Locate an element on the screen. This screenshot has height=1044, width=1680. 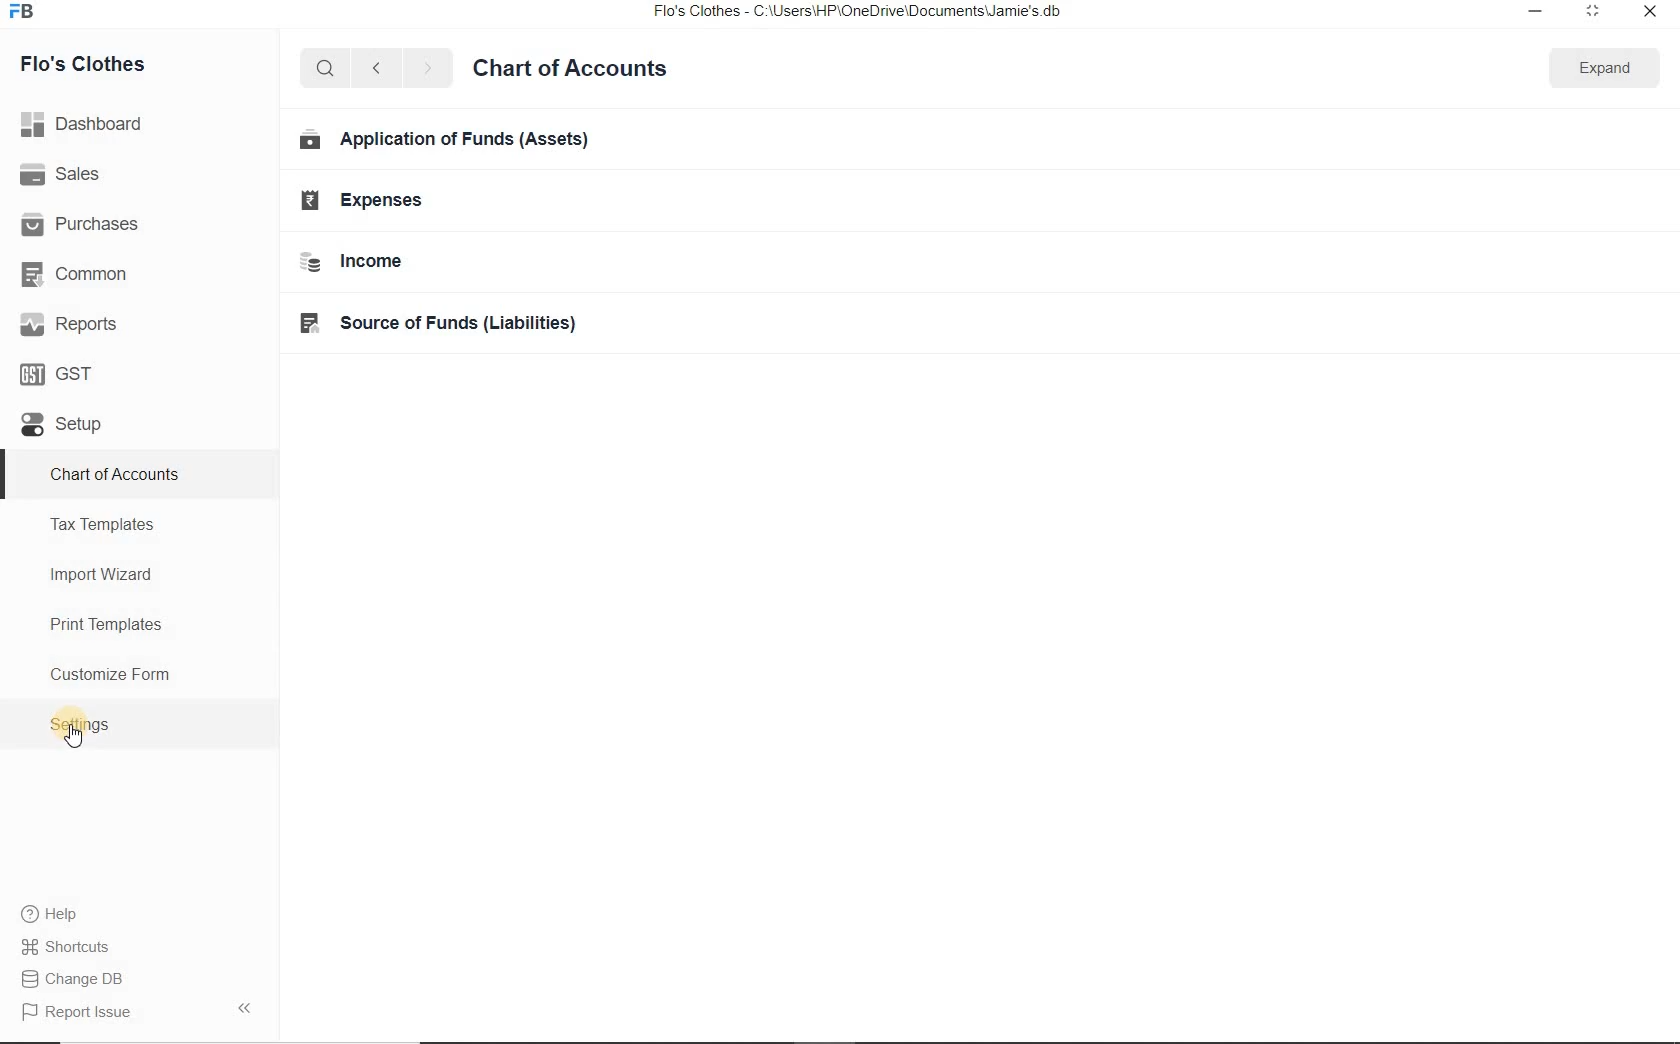
close window is located at coordinates (1652, 13).